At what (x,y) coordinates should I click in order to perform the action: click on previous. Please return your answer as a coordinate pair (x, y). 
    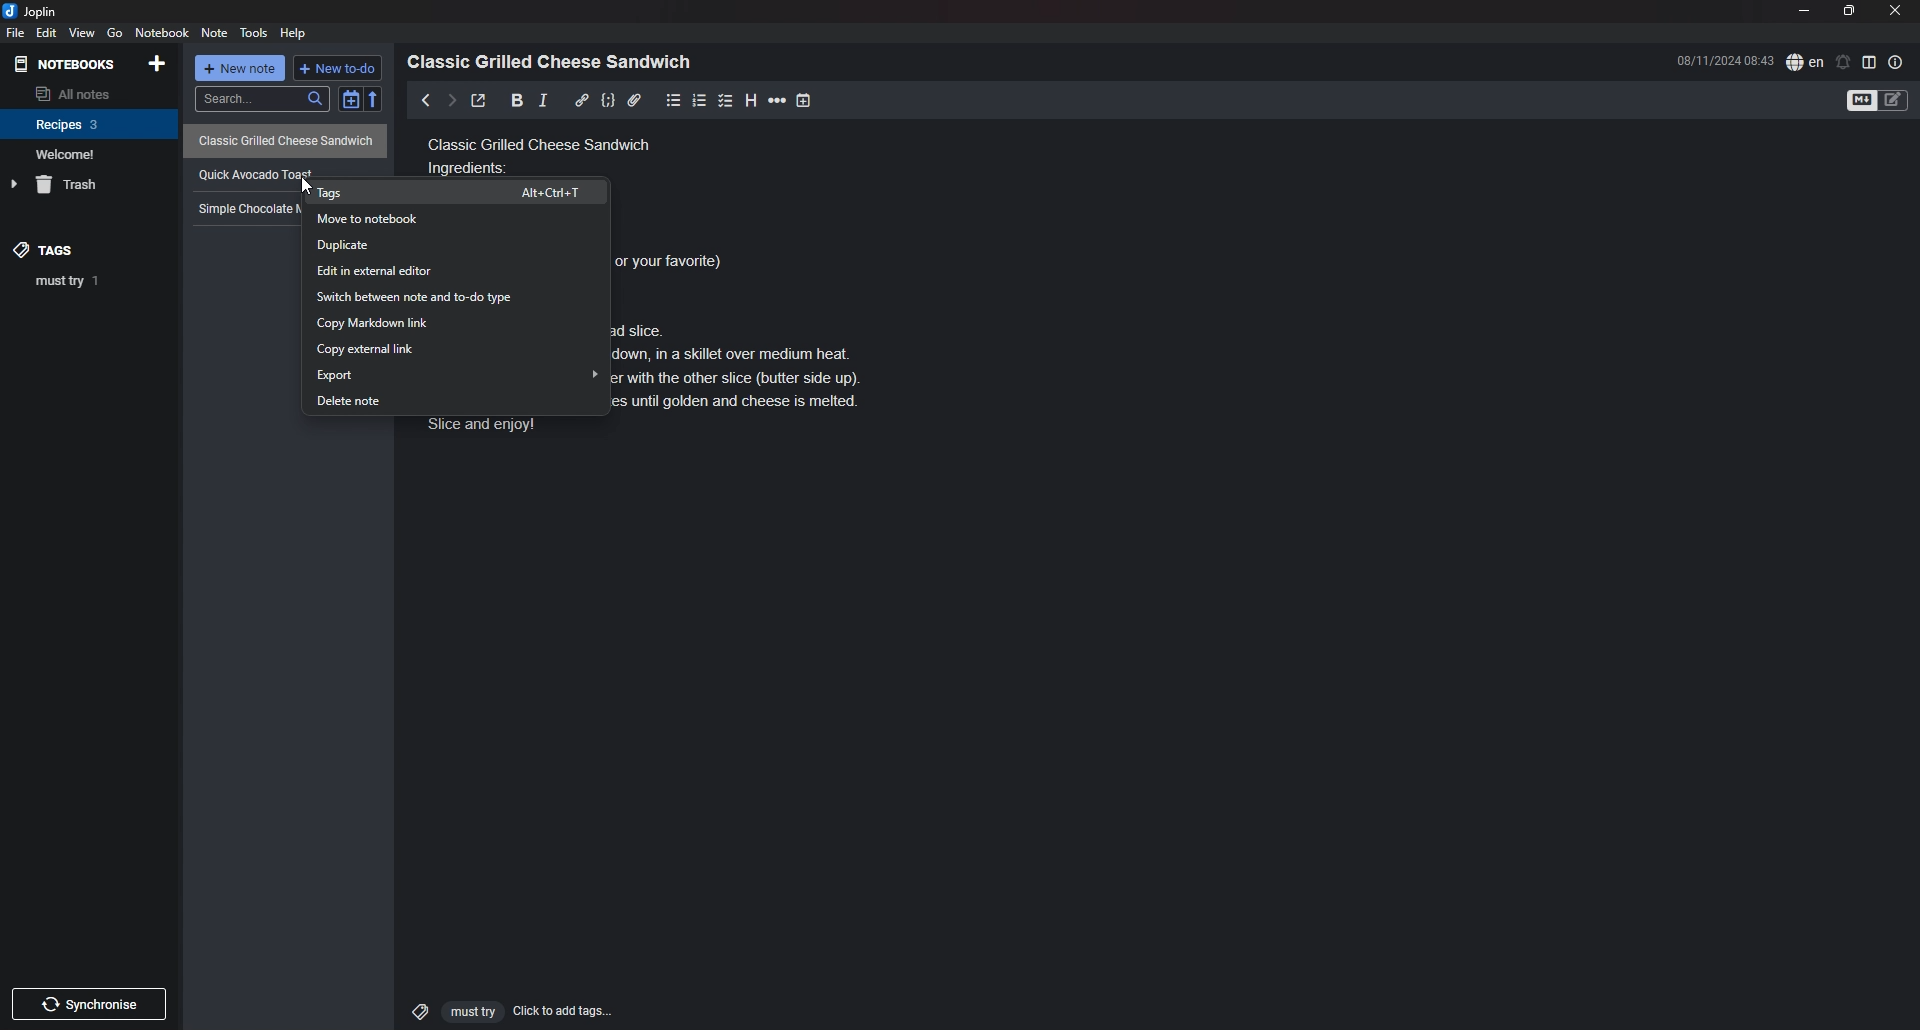
    Looking at the image, I should click on (426, 100).